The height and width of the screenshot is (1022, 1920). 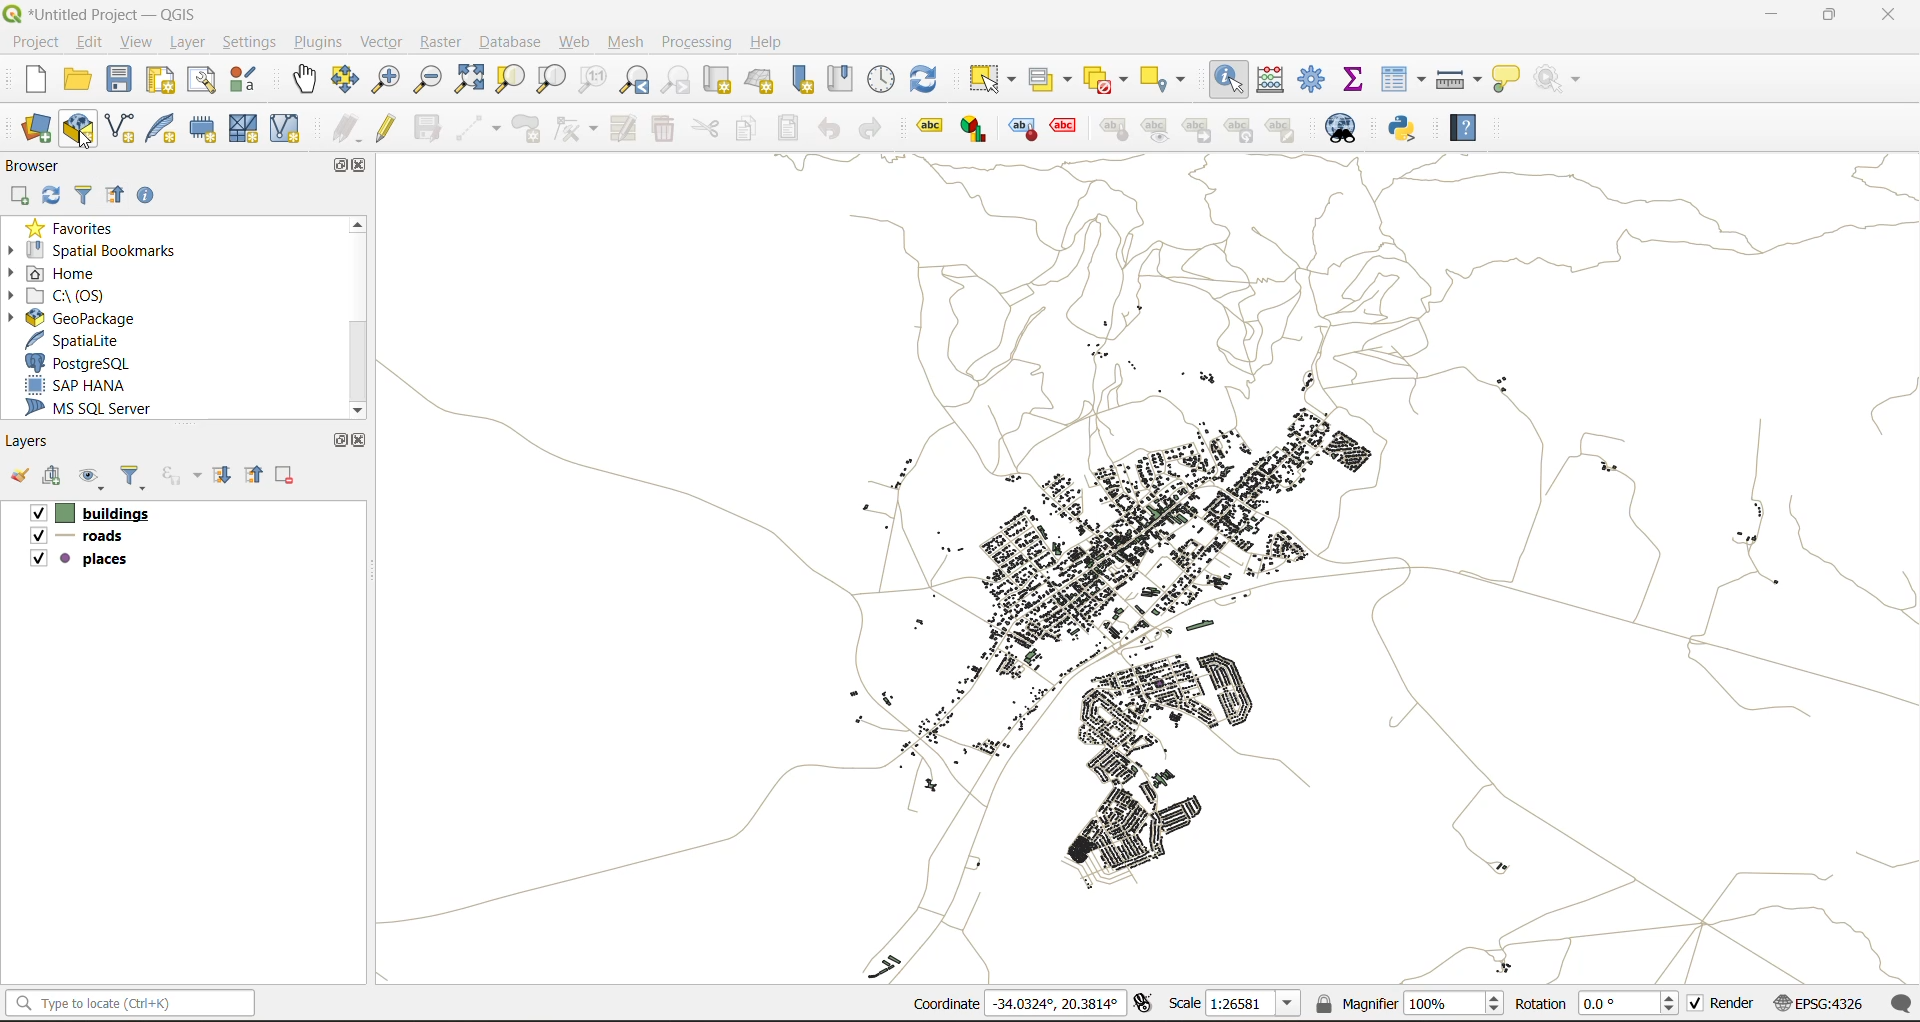 I want to click on roads, so click(x=81, y=539).